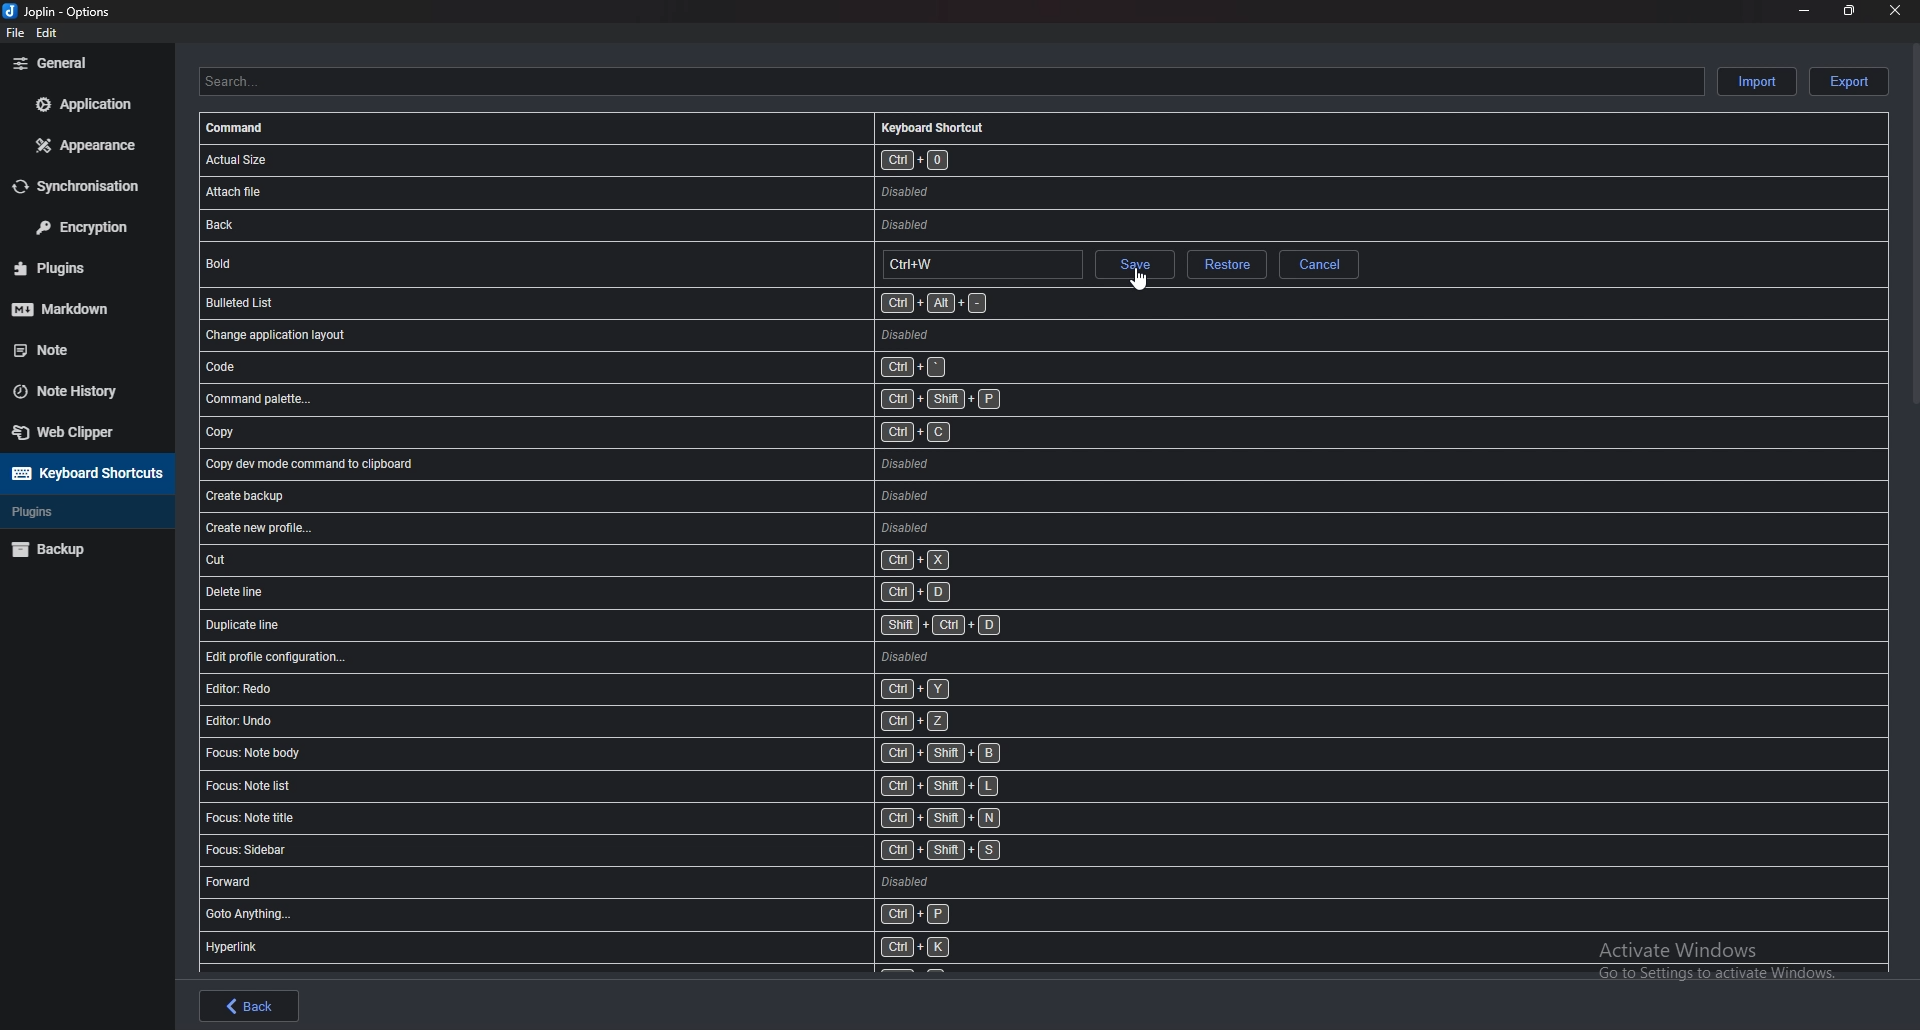  Describe the element at coordinates (74, 347) in the screenshot. I see `Note` at that location.